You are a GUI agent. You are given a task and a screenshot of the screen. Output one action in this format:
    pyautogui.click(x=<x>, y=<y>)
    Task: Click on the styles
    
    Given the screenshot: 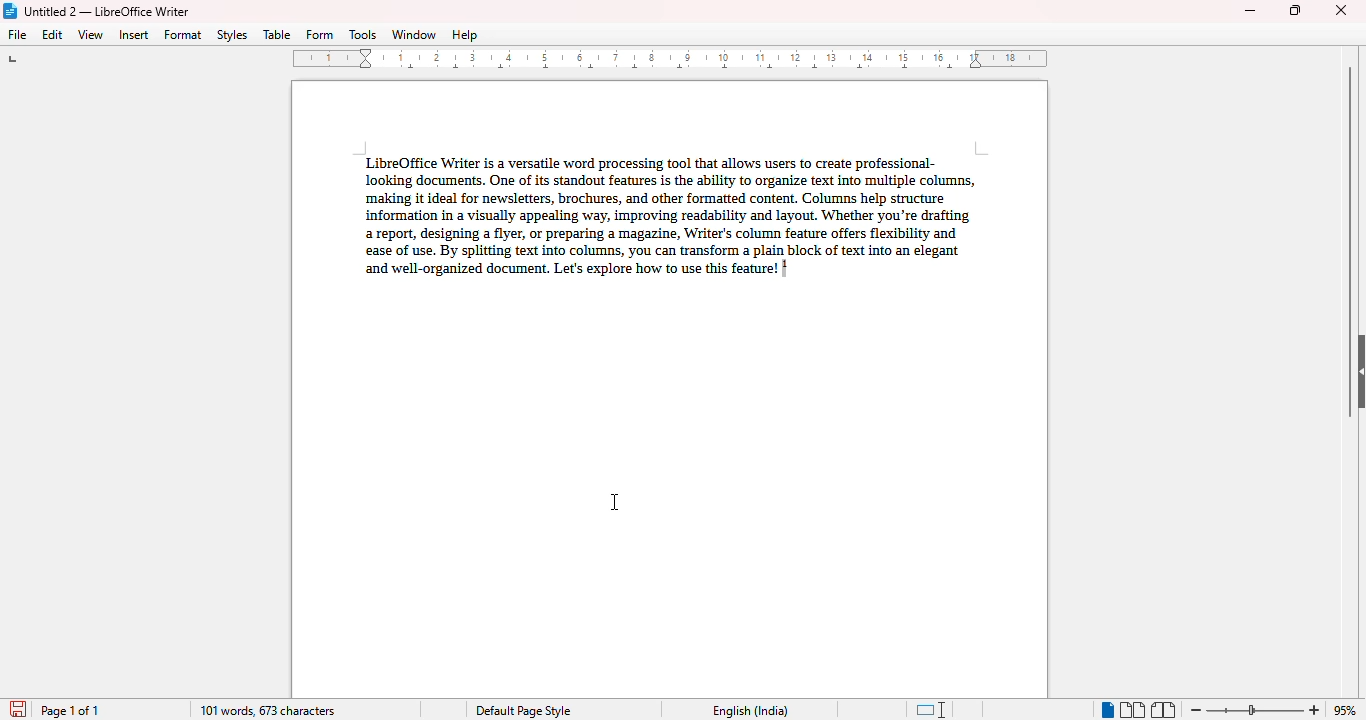 What is the action you would take?
    pyautogui.click(x=233, y=35)
    